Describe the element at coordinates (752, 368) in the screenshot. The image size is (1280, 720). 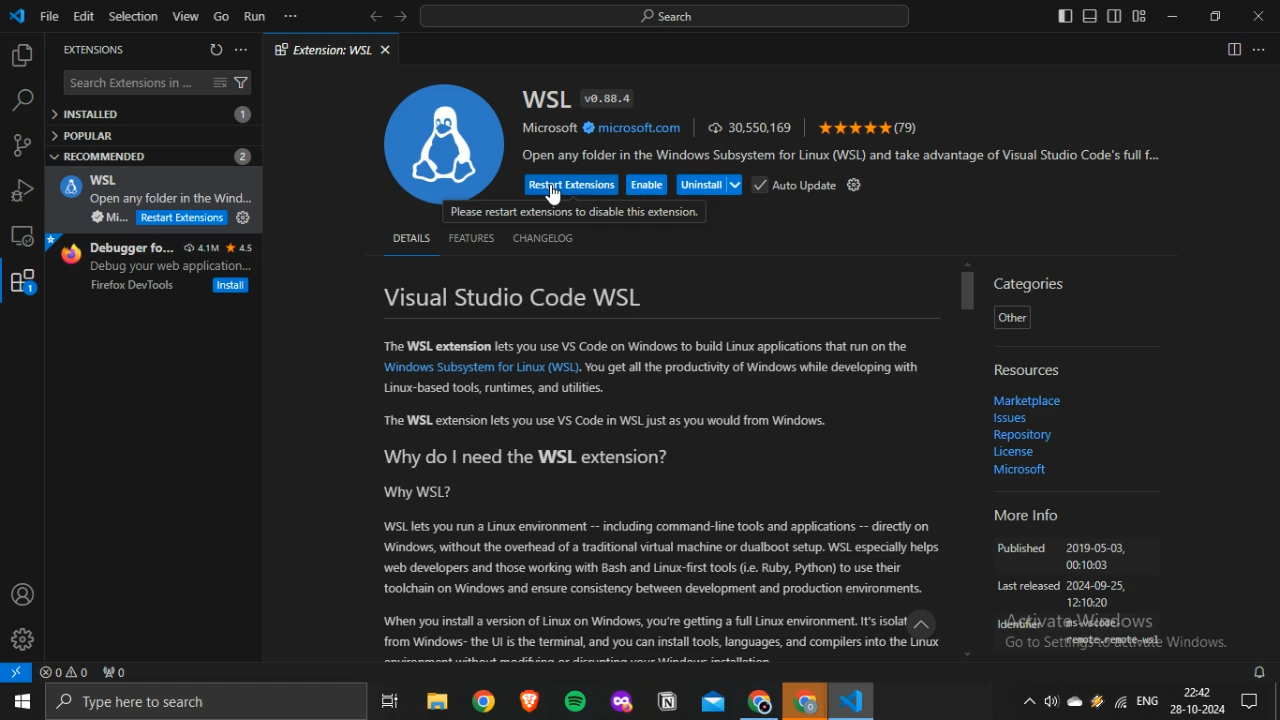
I see `You get all the productivity of Windows while developing with` at that location.